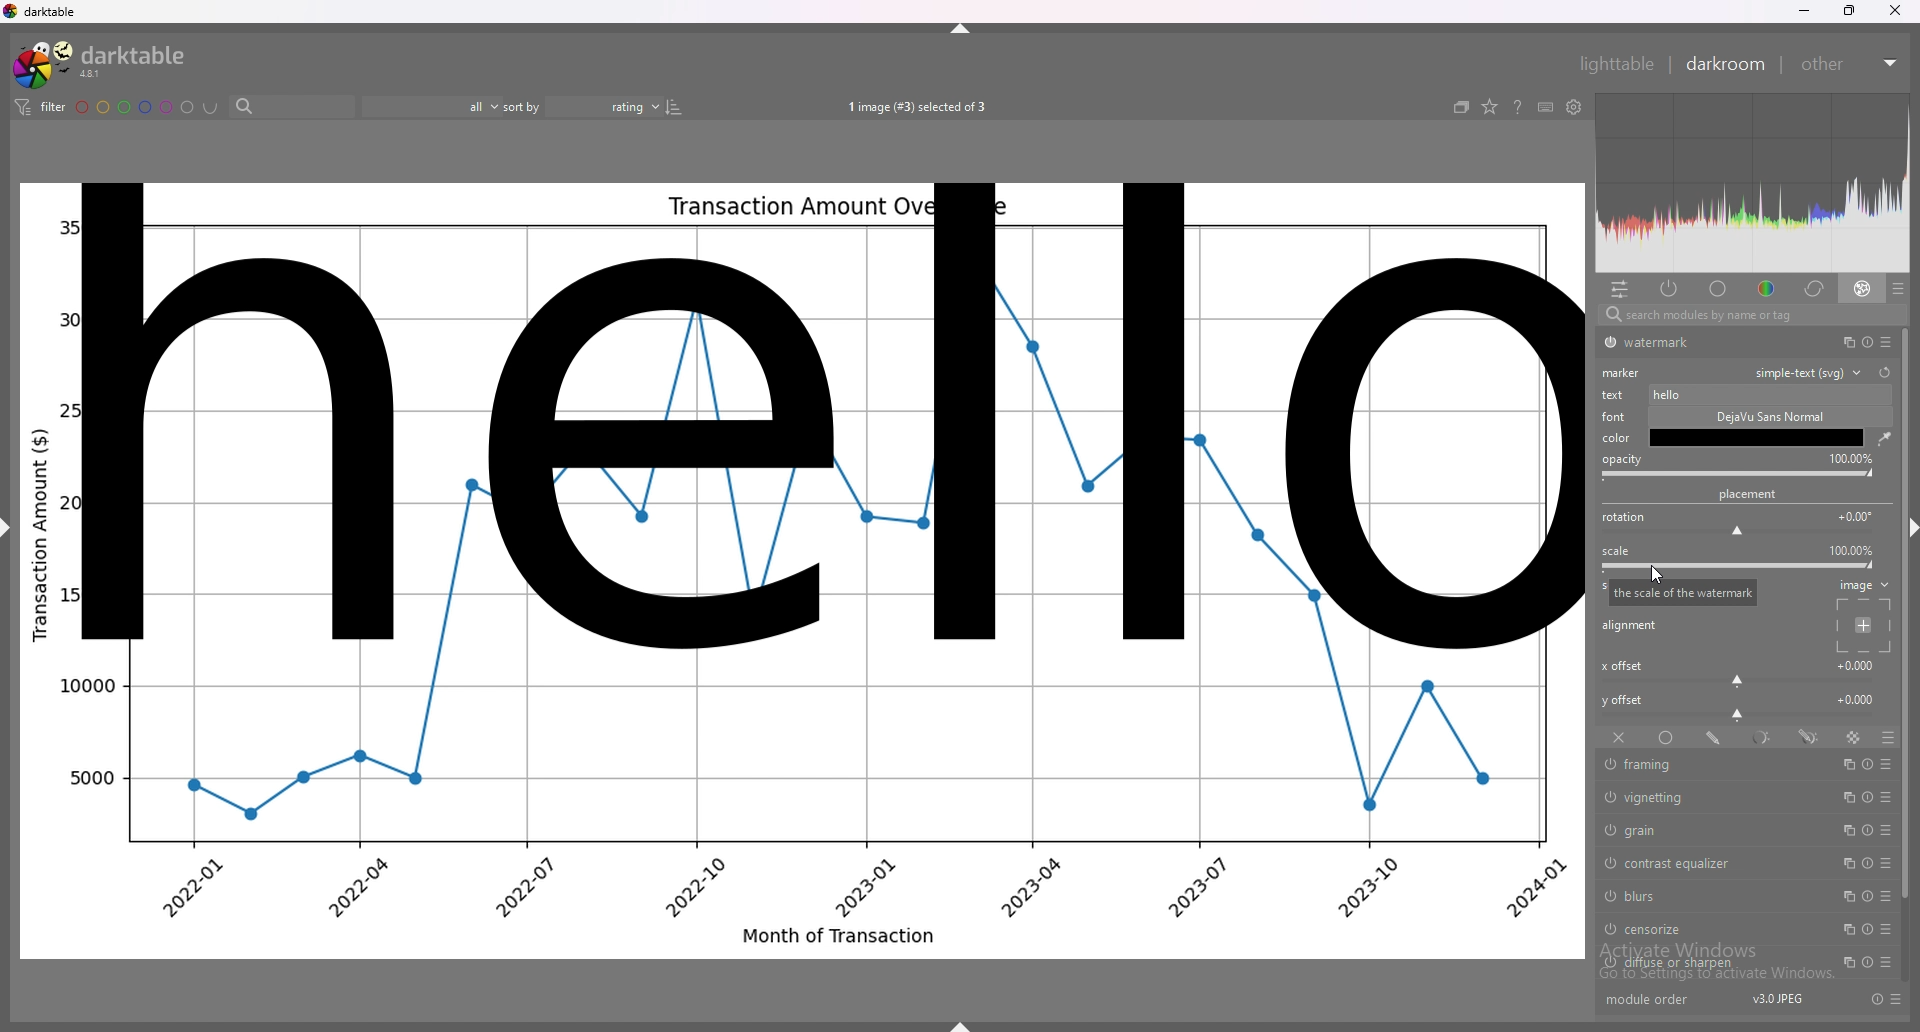  What do you see at coordinates (13, 535) in the screenshot?
I see `hide` at bounding box center [13, 535].